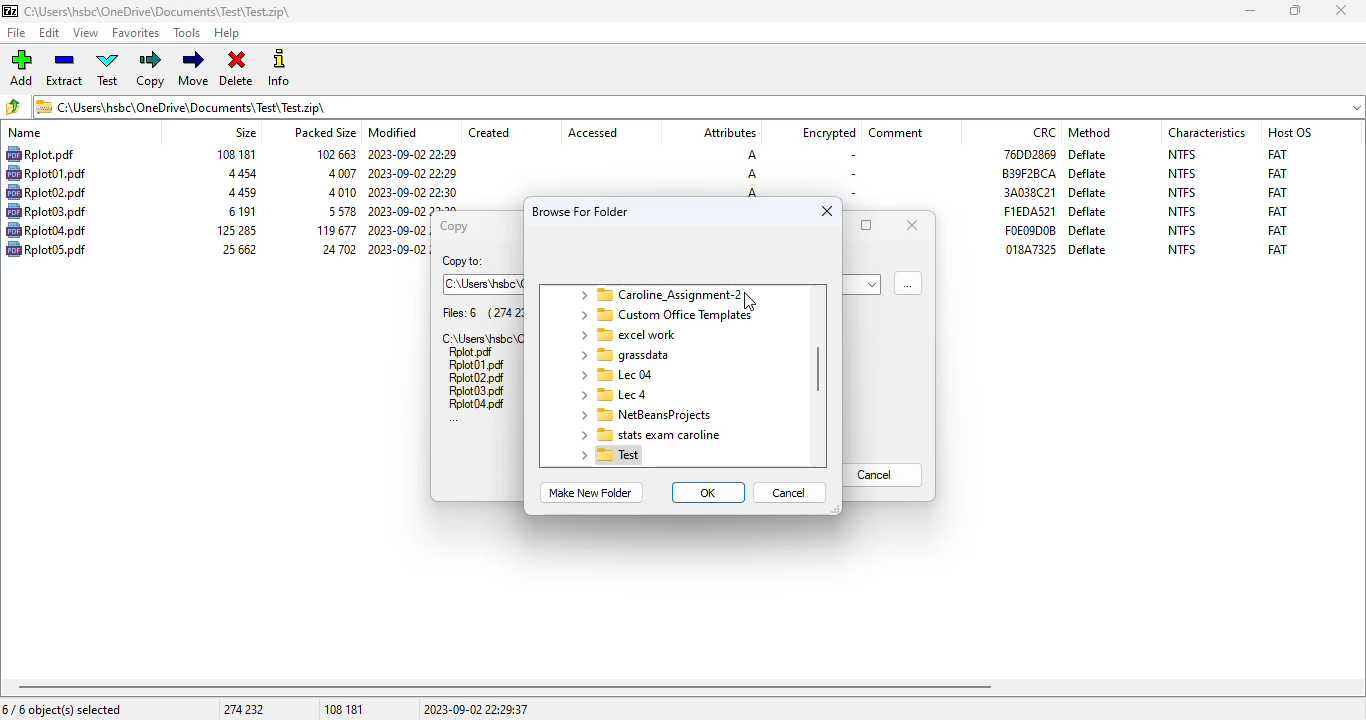 The height and width of the screenshot is (720, 1366). Describe the element at coordinates (790, 492) in the screenshot. I see `cancel` at that location.